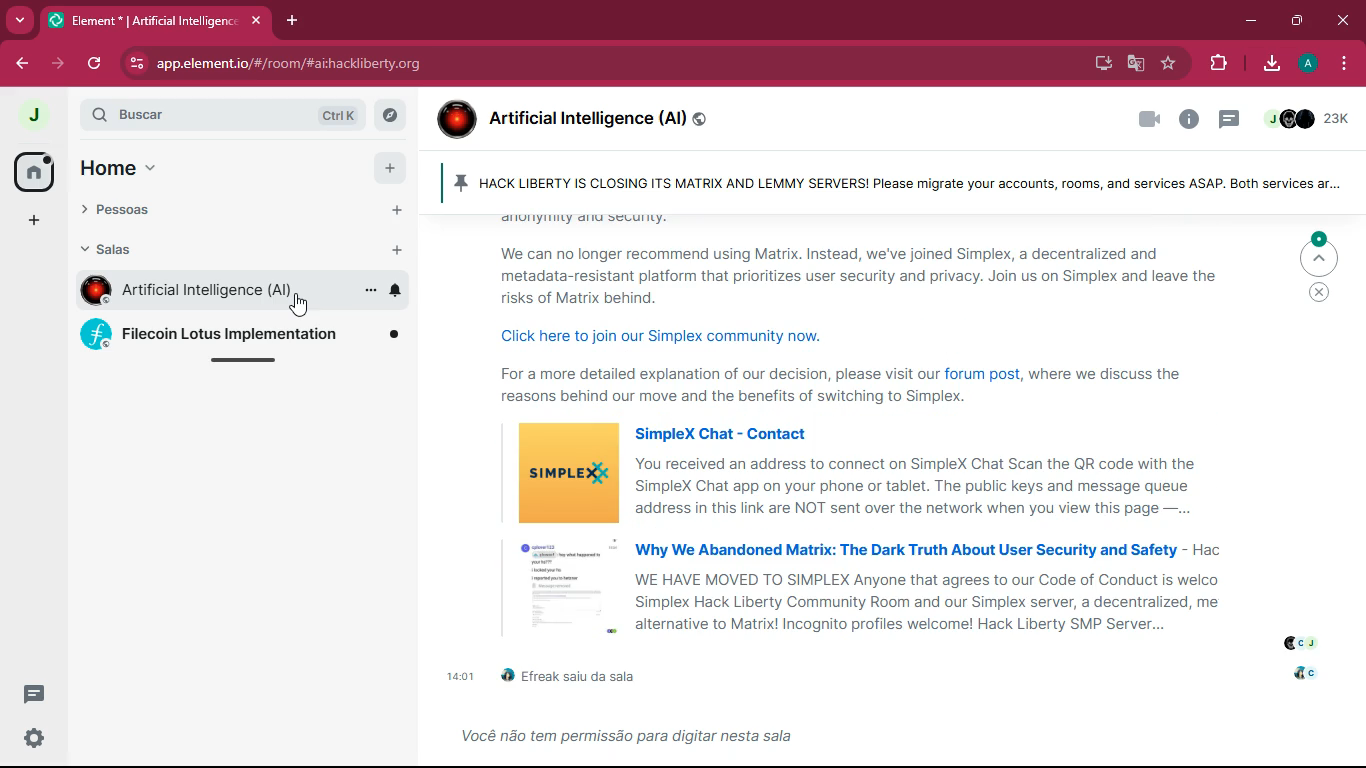 This screenshot has width=1366, height=768. What do you see at coordinates (155, 20) in the screenshot?
I see `element* |artificial intelligence` at bounding box center [155, 20].